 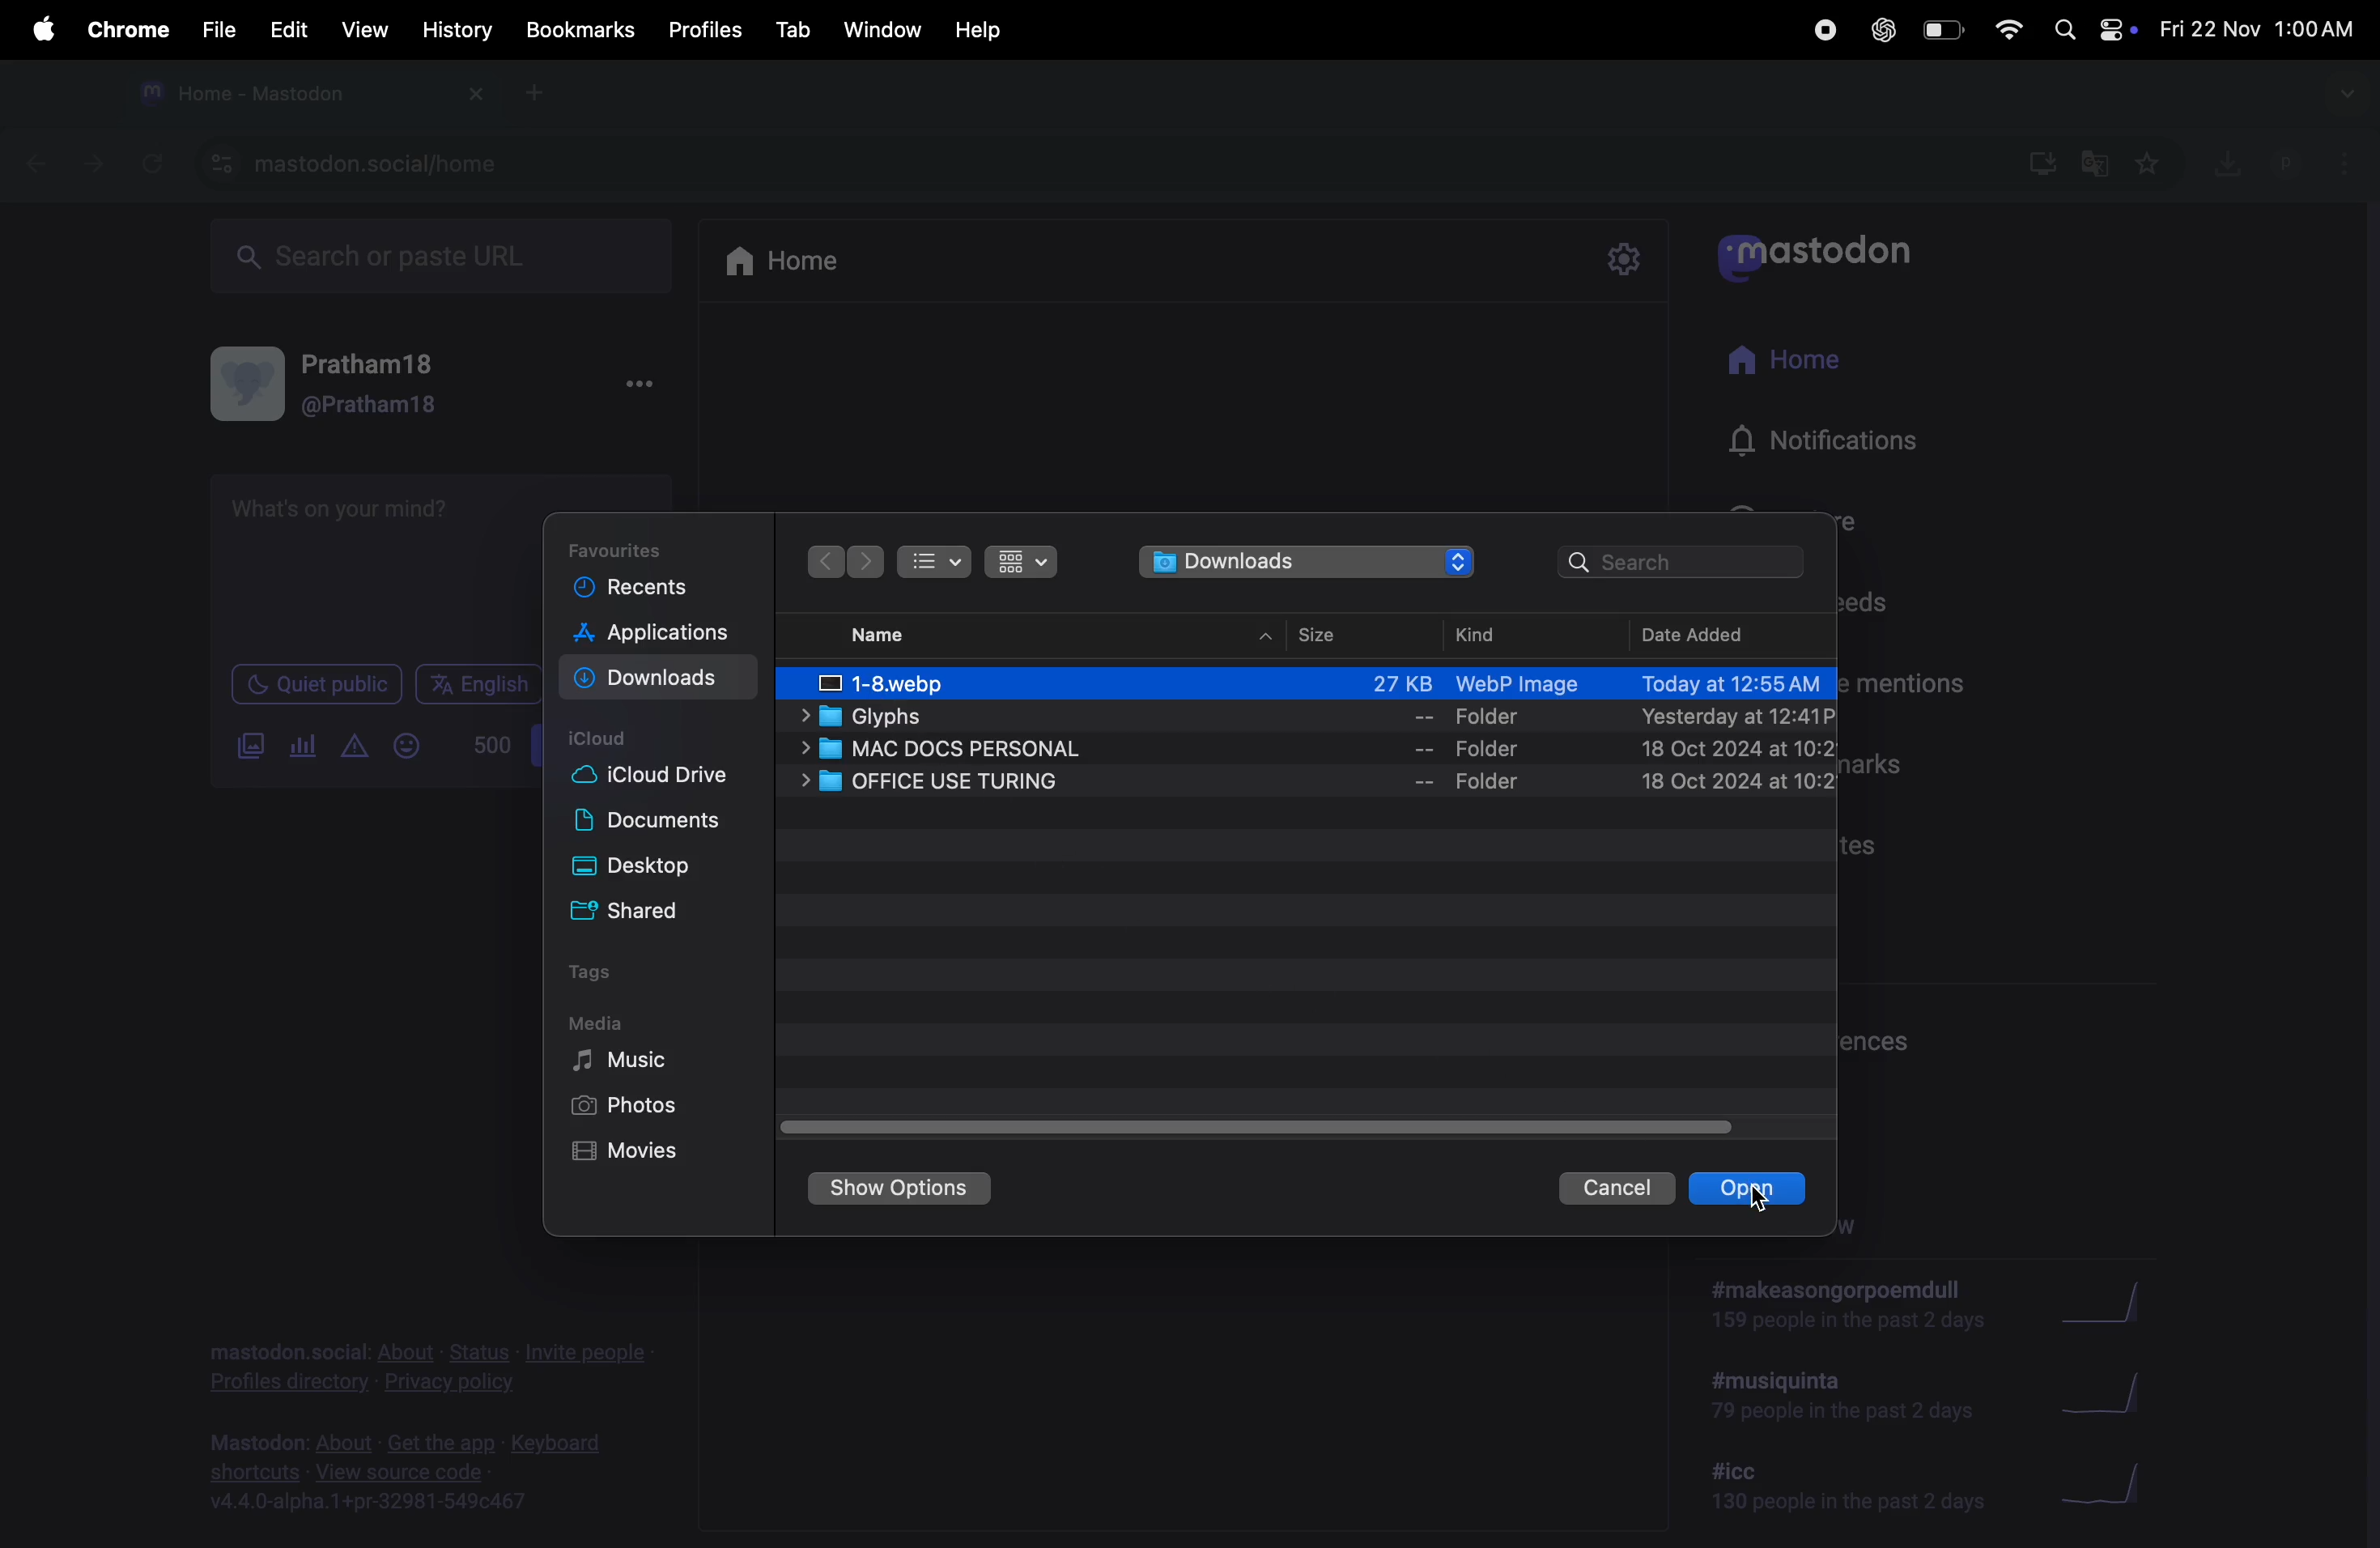 I want to click on graphs, so click(x=2111, y=1305).